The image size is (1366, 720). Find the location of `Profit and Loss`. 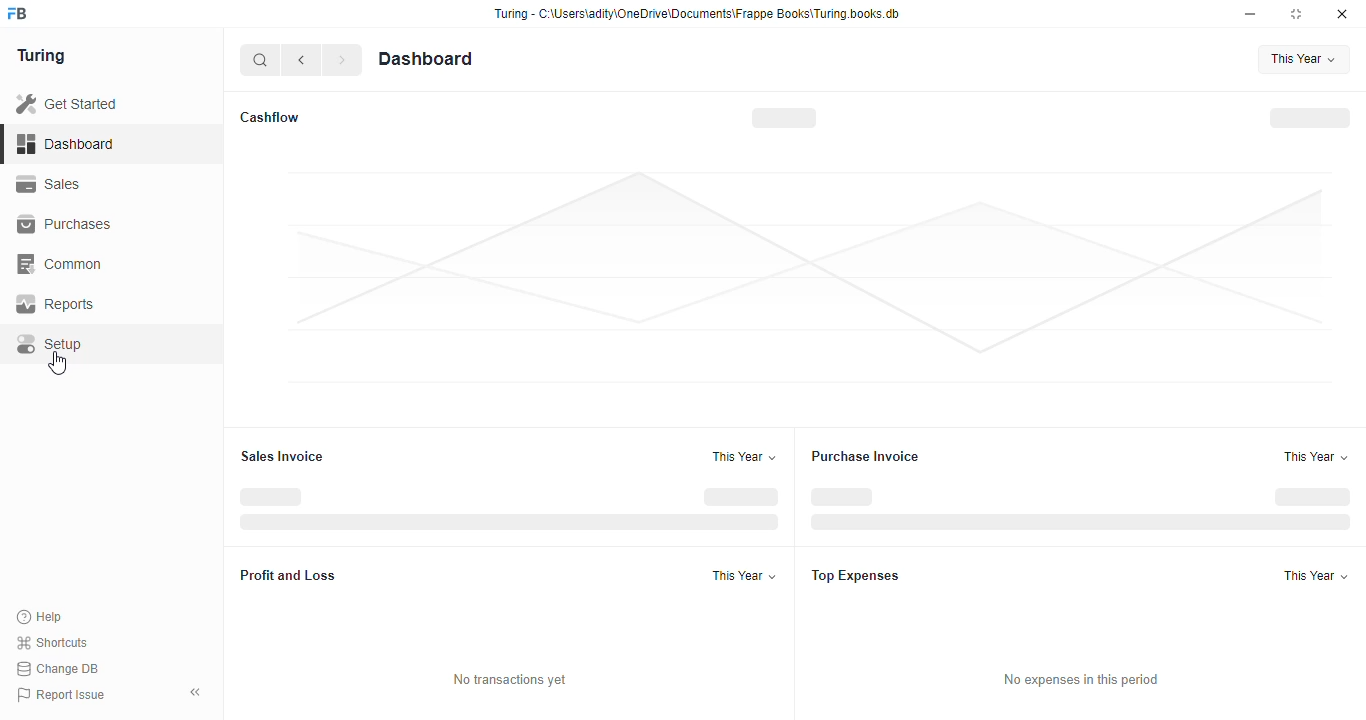

Profit and Loss is located at coordinates (296, 576).